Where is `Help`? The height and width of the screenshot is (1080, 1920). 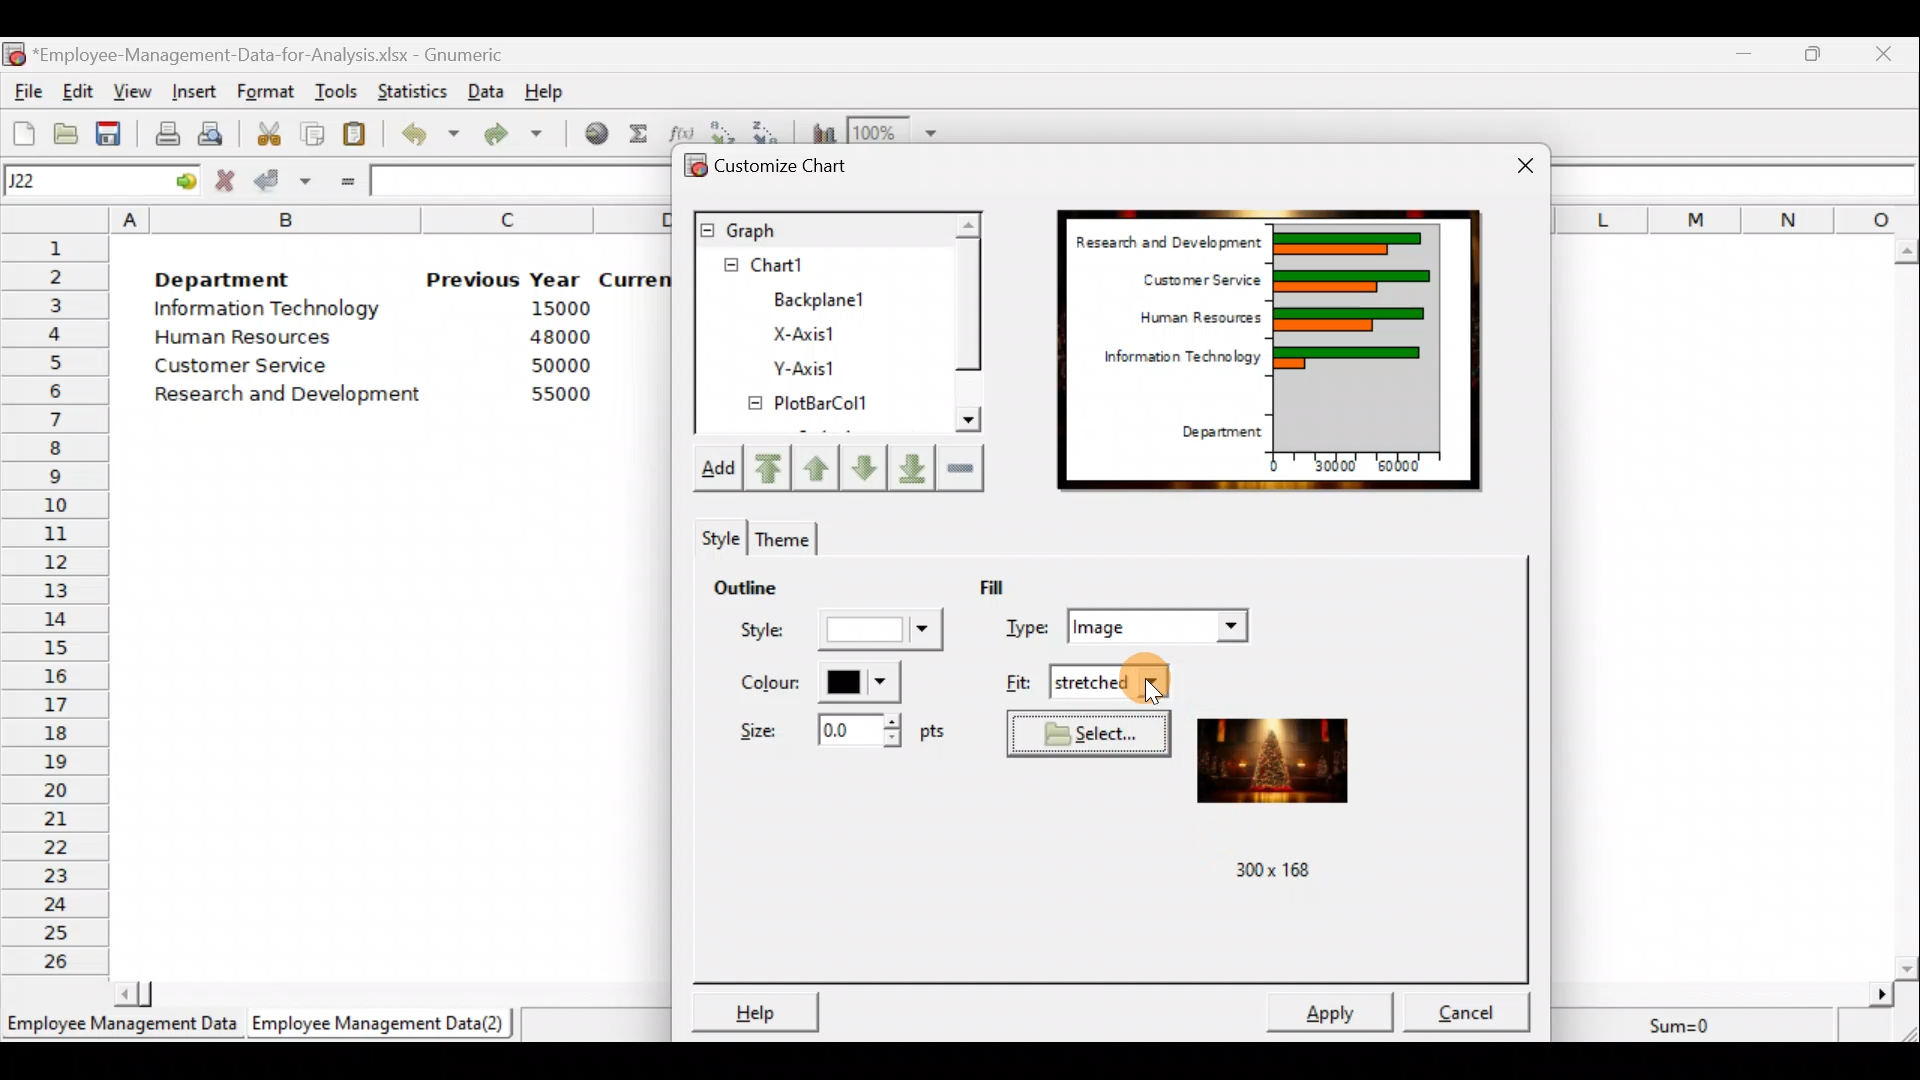 Help is located at coordinates (756, 1007).